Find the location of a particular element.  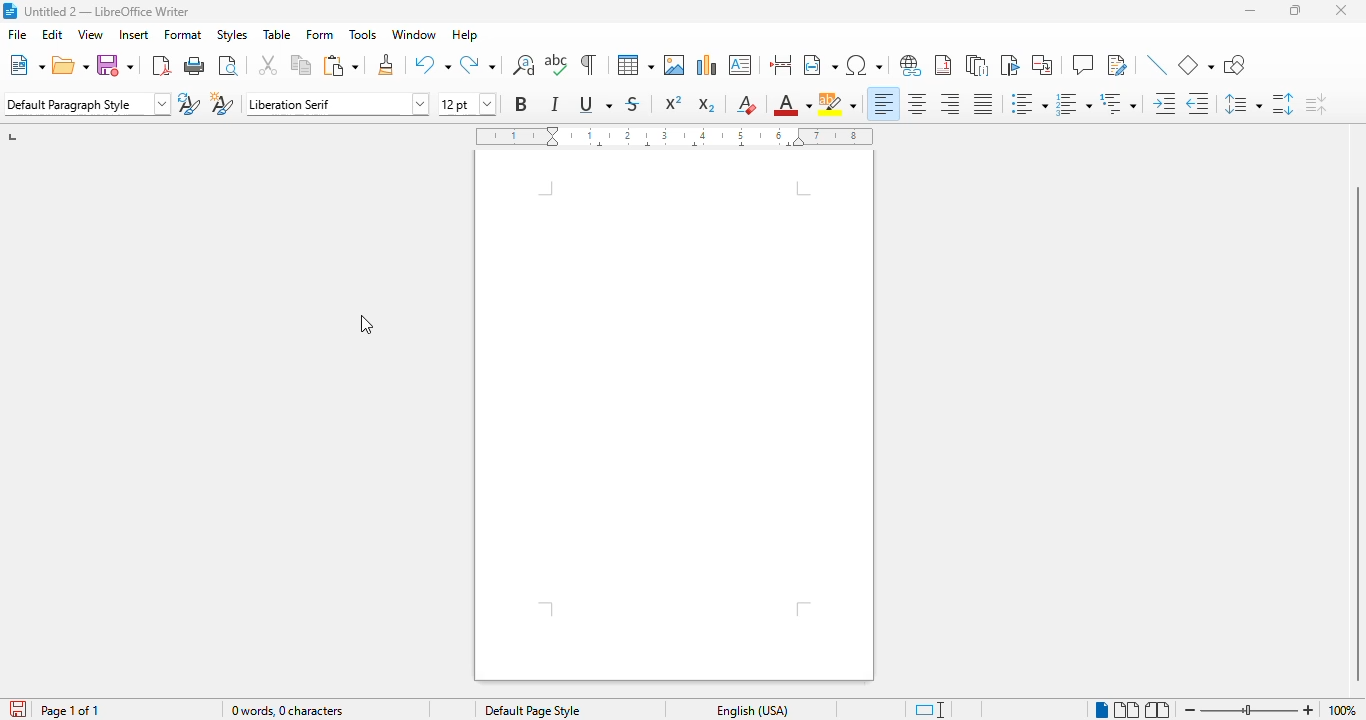

italic is located at coordinates (556, 103).